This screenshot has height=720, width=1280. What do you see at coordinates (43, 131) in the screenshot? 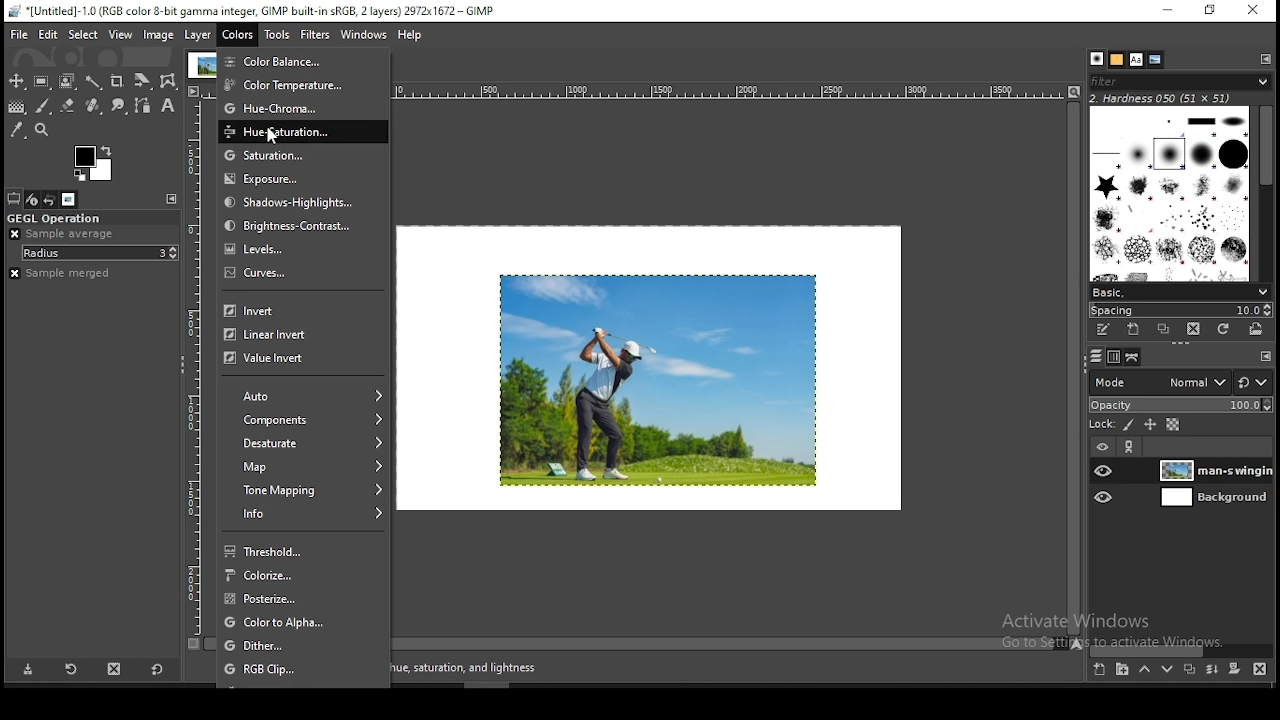
I see `zoom tool` at bounding box center [43, 131].